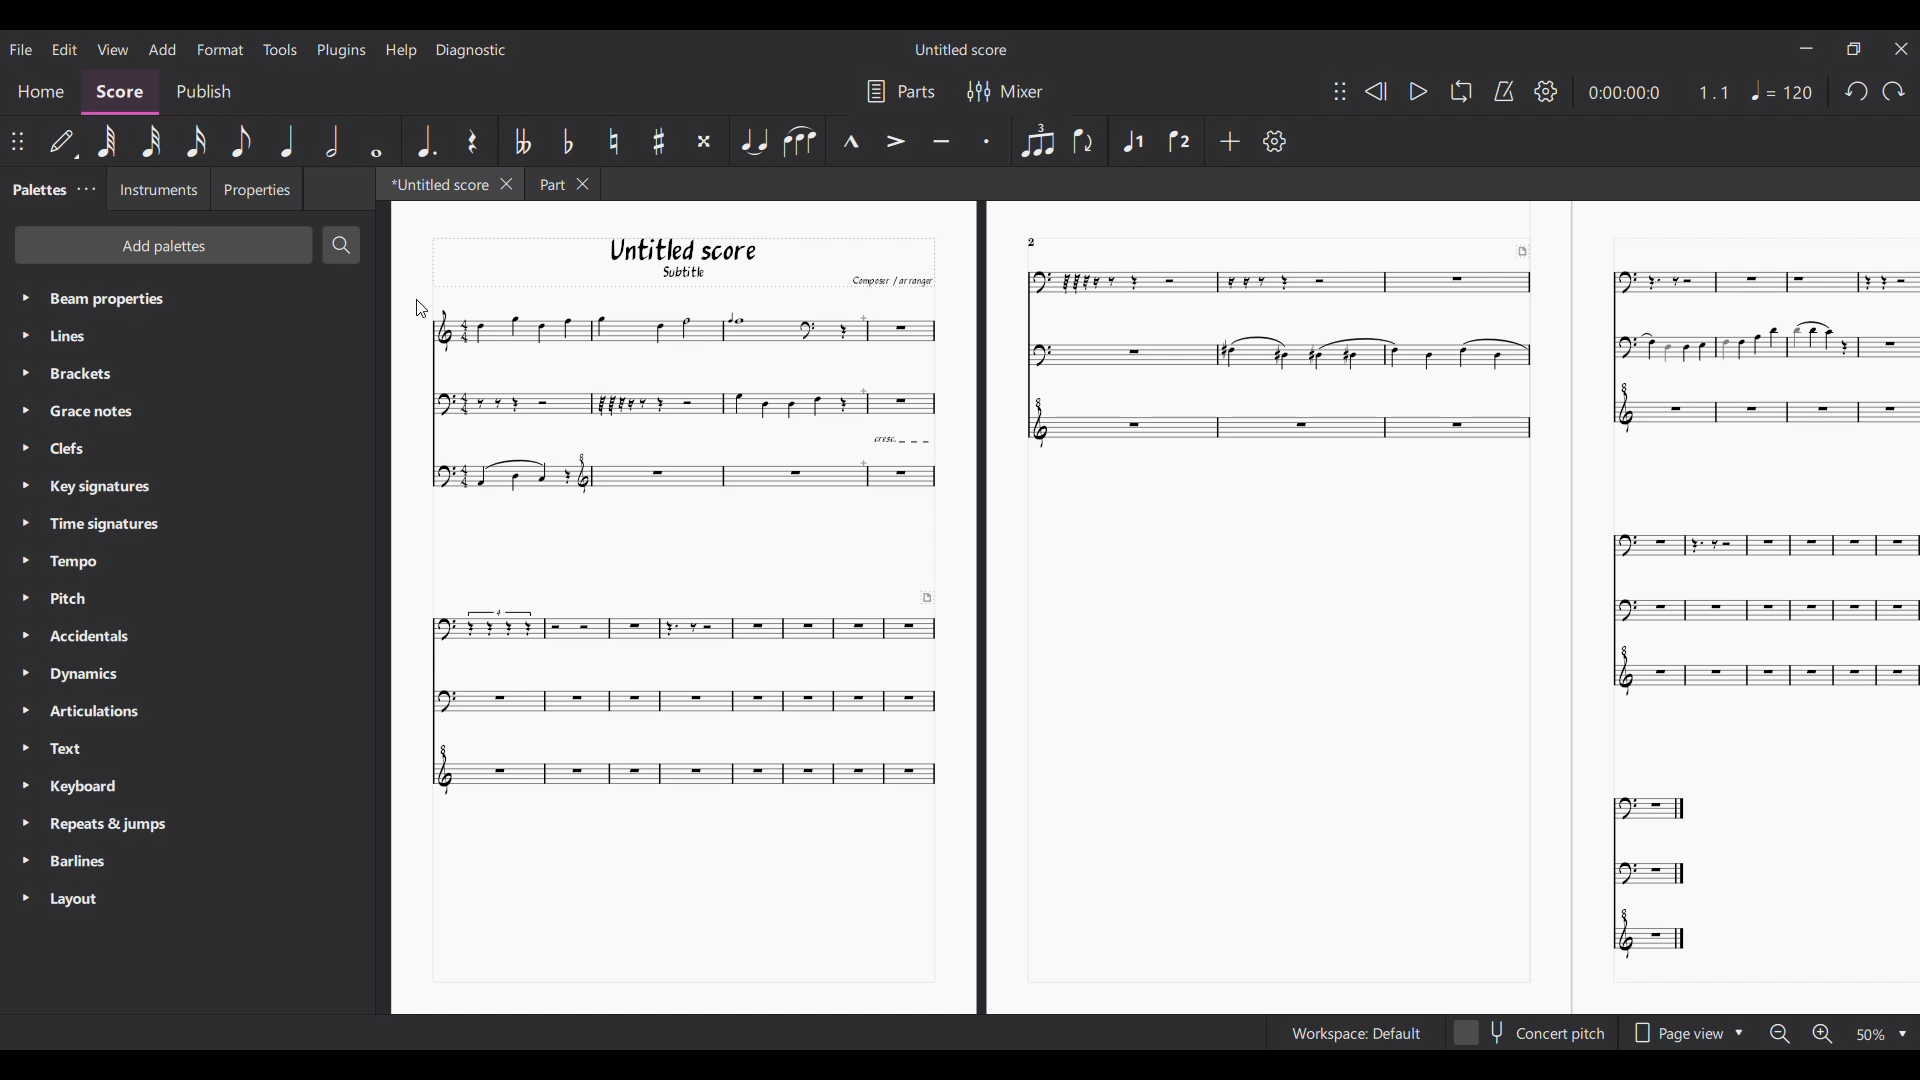 The height and width of the screenshot is (1080, 1920). Describe the element at coordinates (20, 900) in the screenshot. I see `` at that location.